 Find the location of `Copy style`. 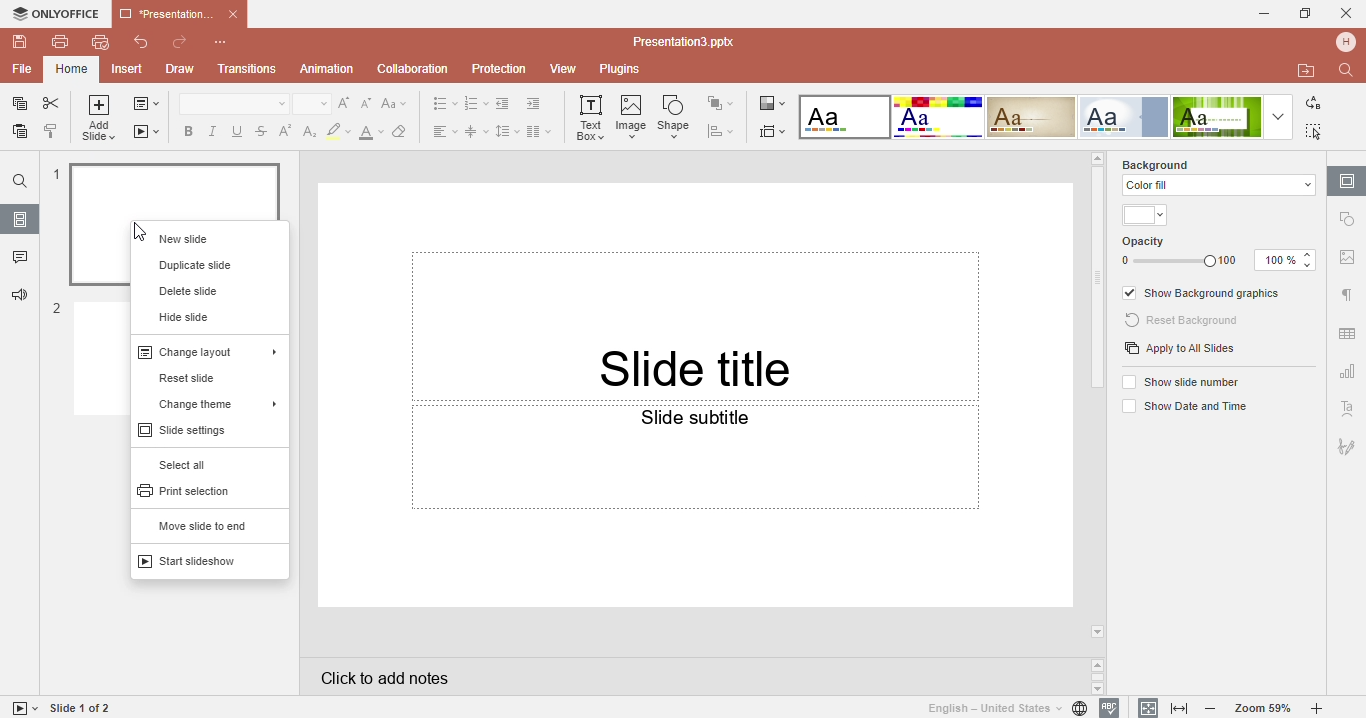

Copy style is located at coordinates (52, 133).